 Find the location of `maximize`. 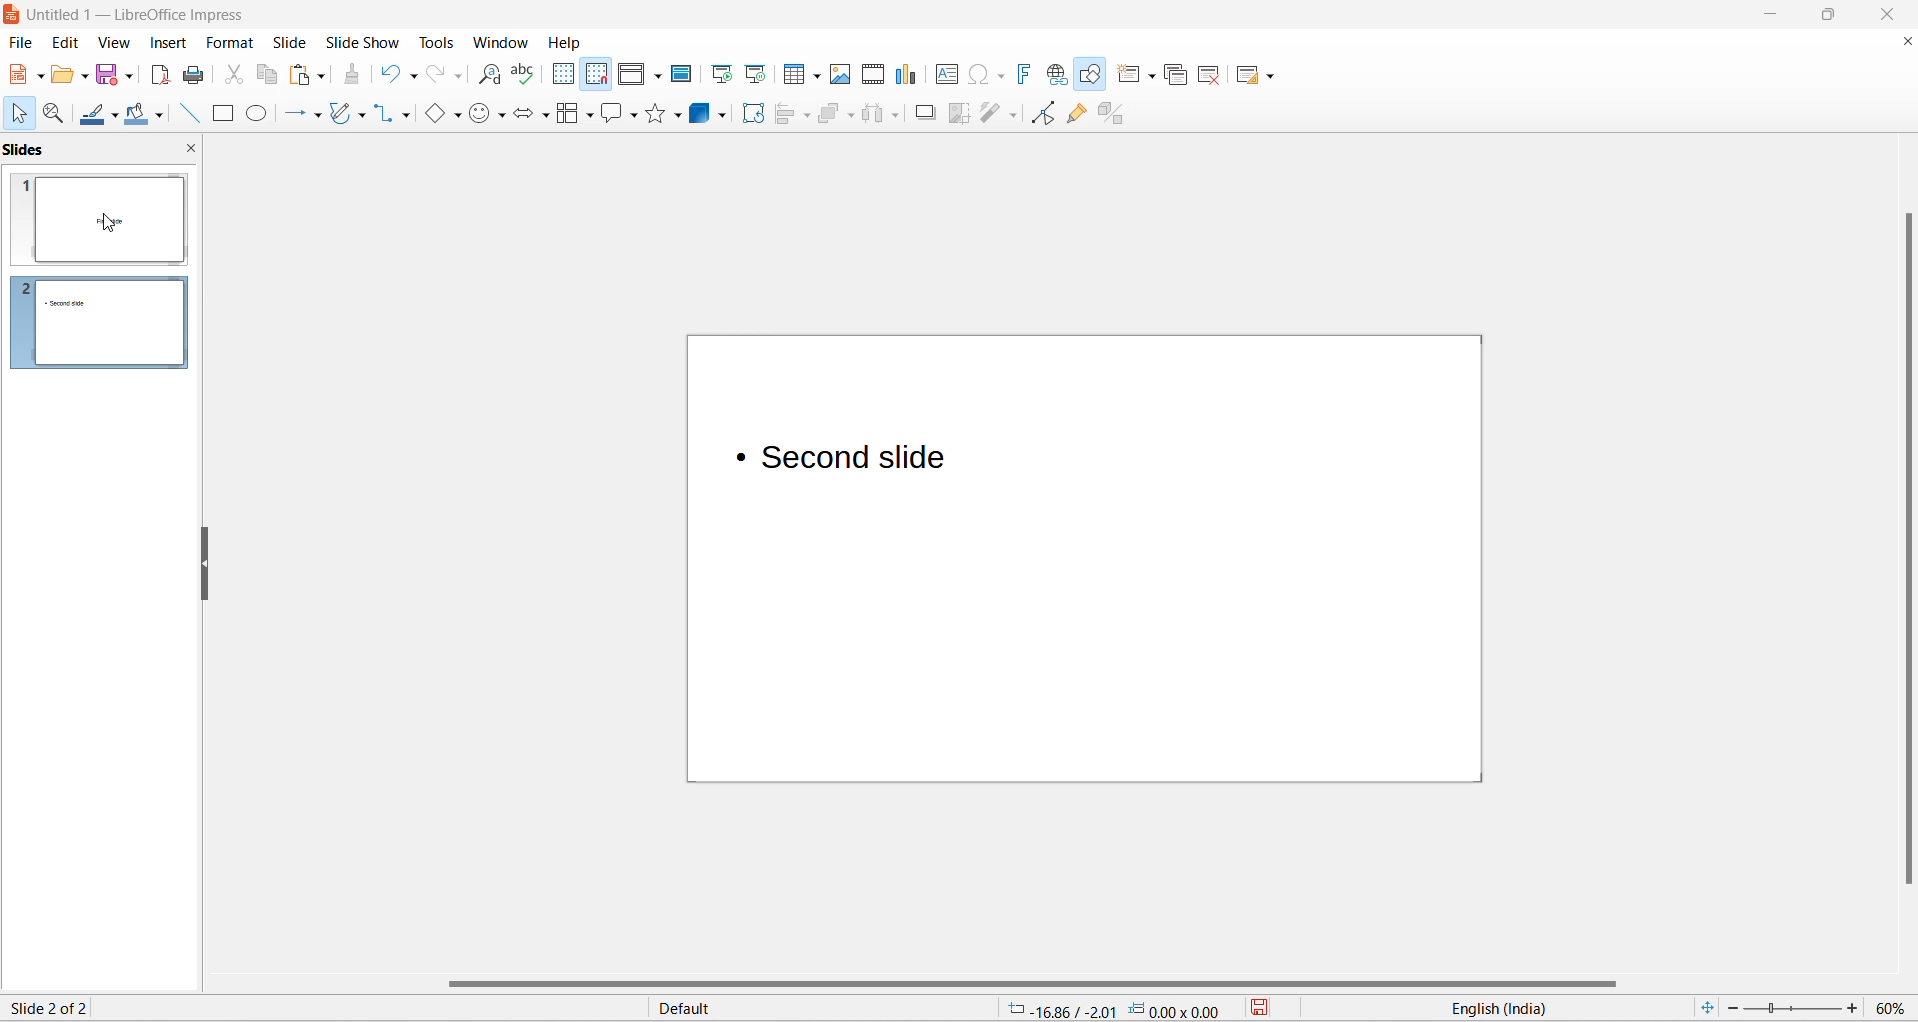

maximize is located at coordinates (1830, 16).